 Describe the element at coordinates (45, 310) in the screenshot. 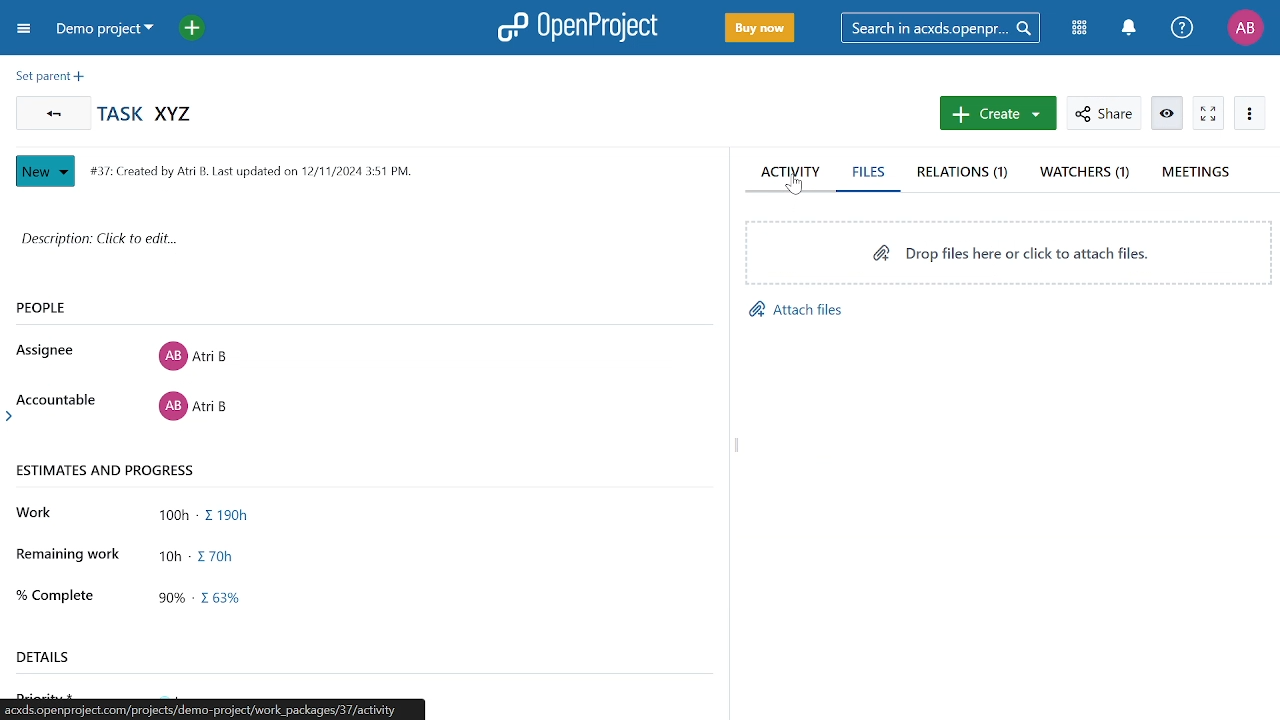

I see `PEOPLE` at that location.